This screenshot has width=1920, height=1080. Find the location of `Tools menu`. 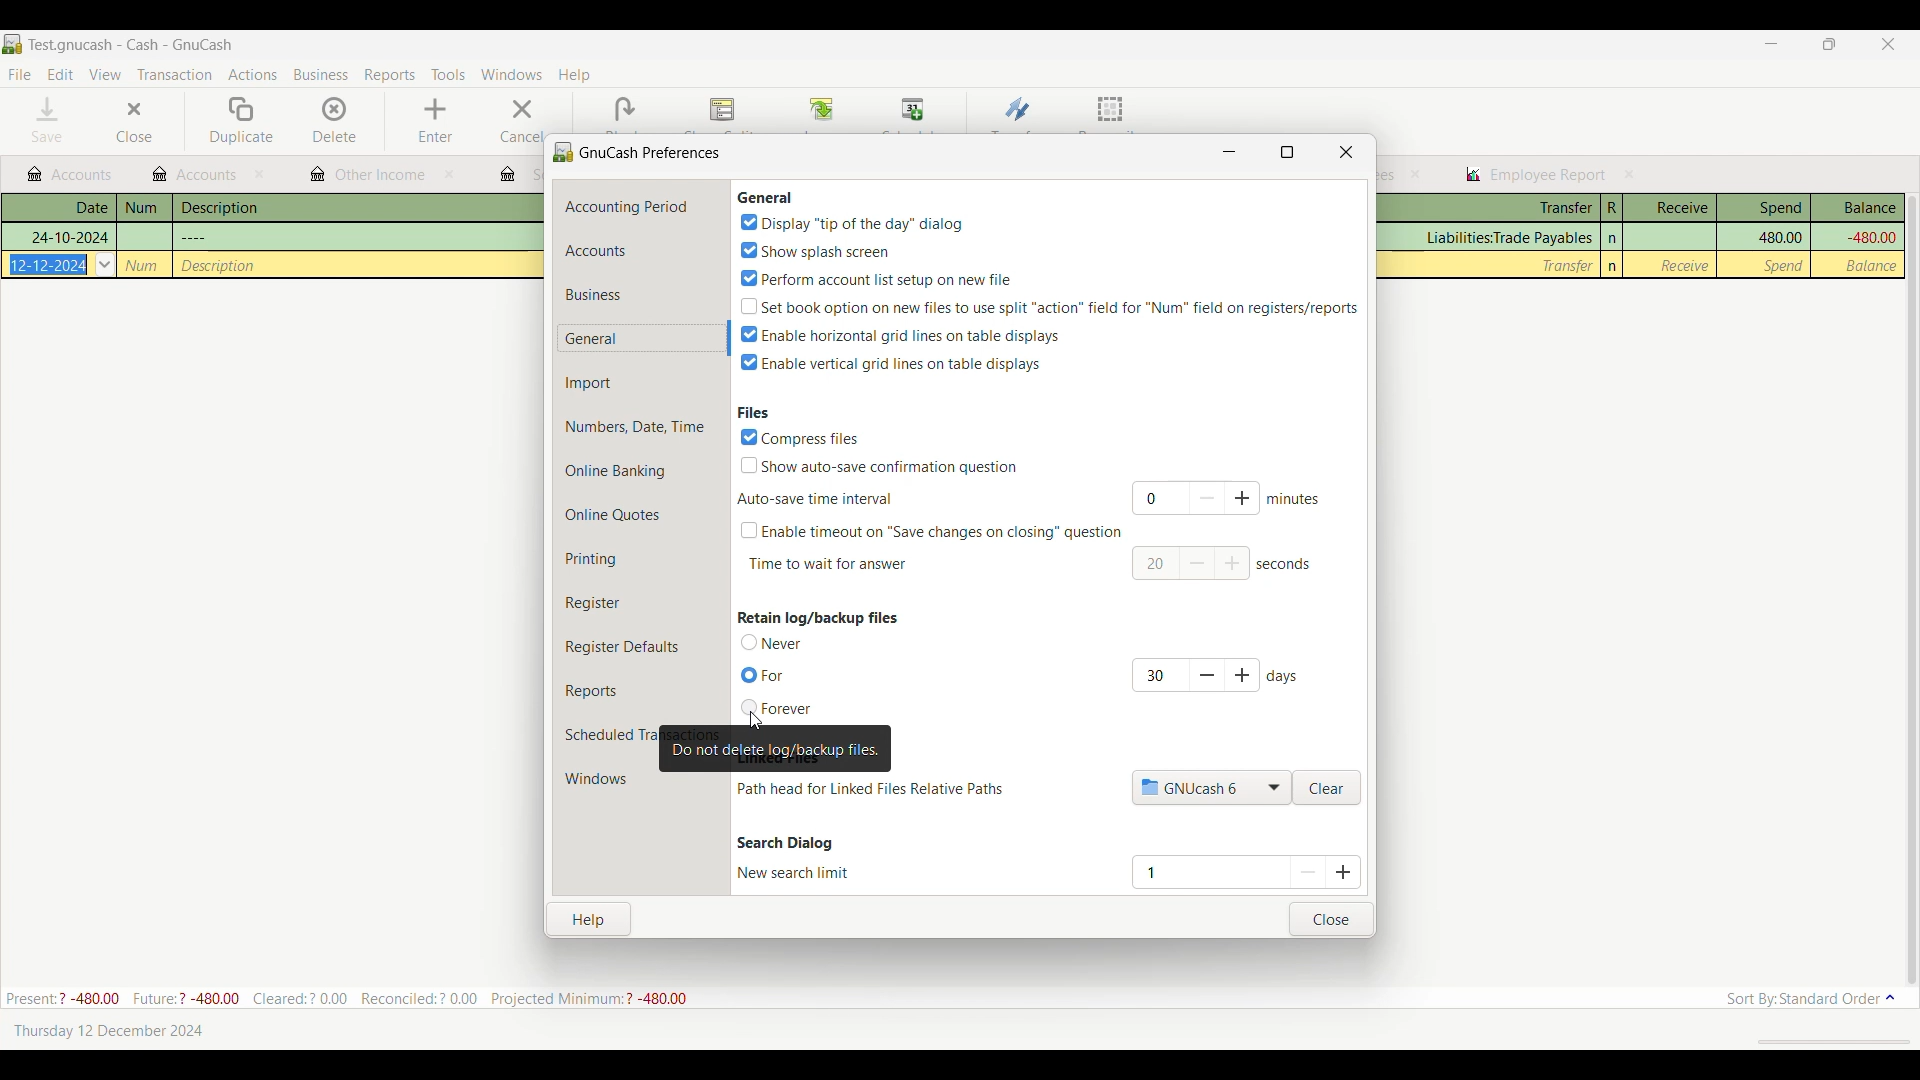

Tools menu is located at coordinates (448, 74).